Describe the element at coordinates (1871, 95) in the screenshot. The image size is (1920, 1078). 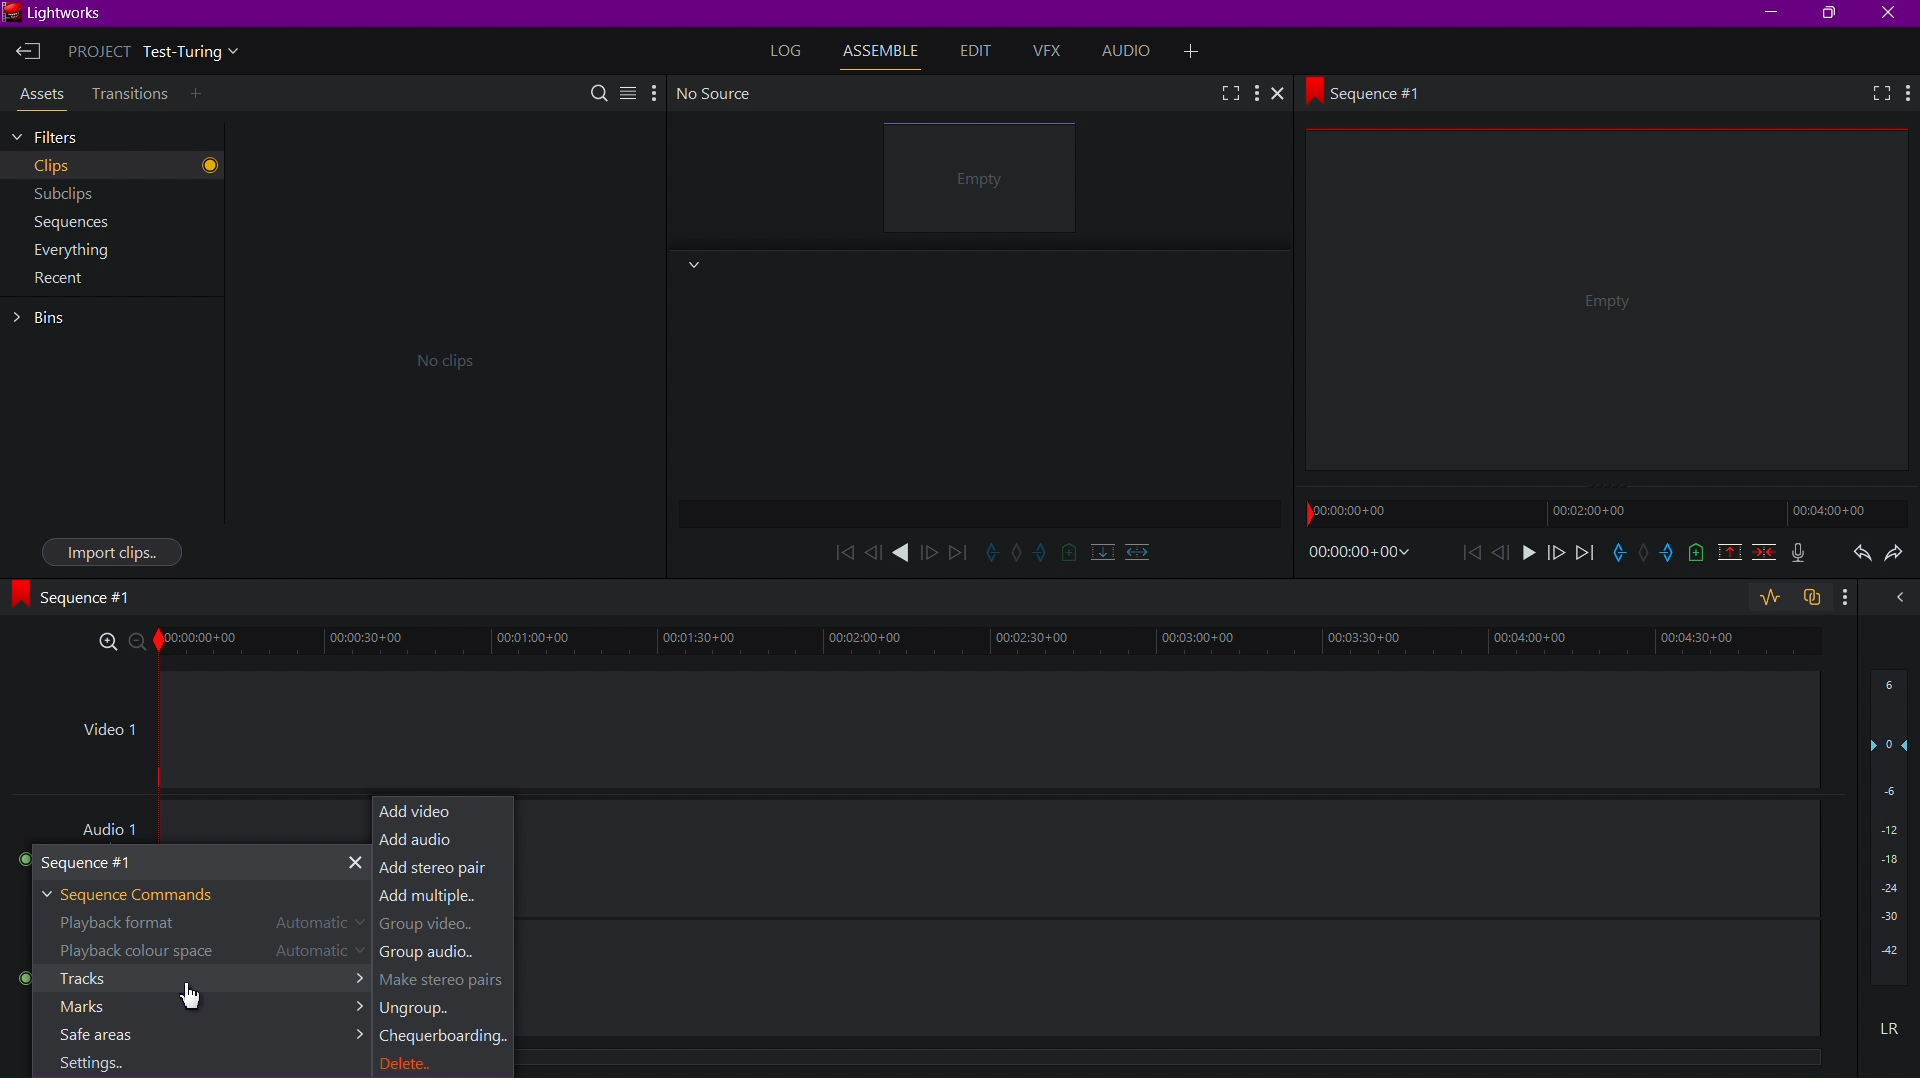
I see `Fullscreen` at that location.